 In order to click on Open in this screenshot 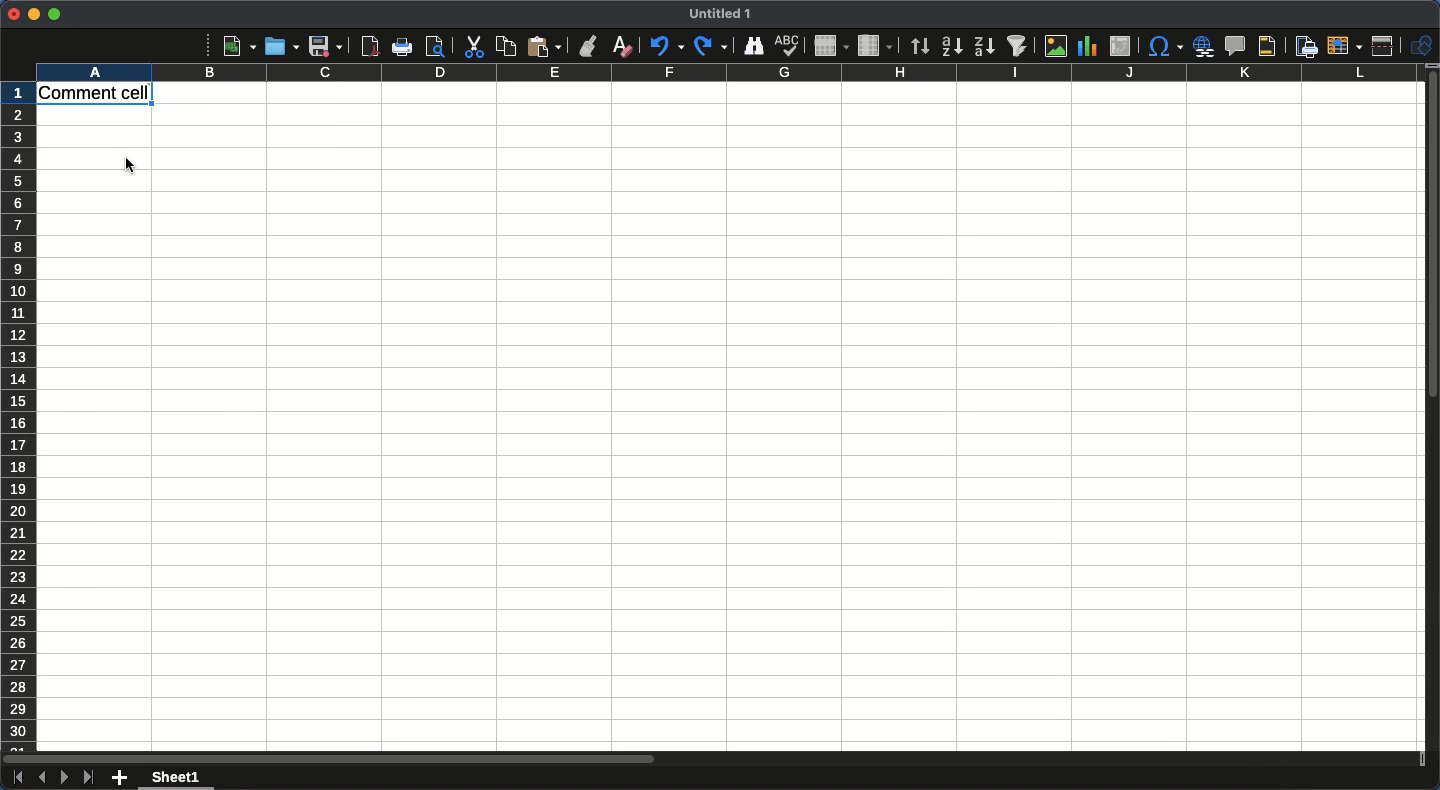, I will do `click(281, 48)`.